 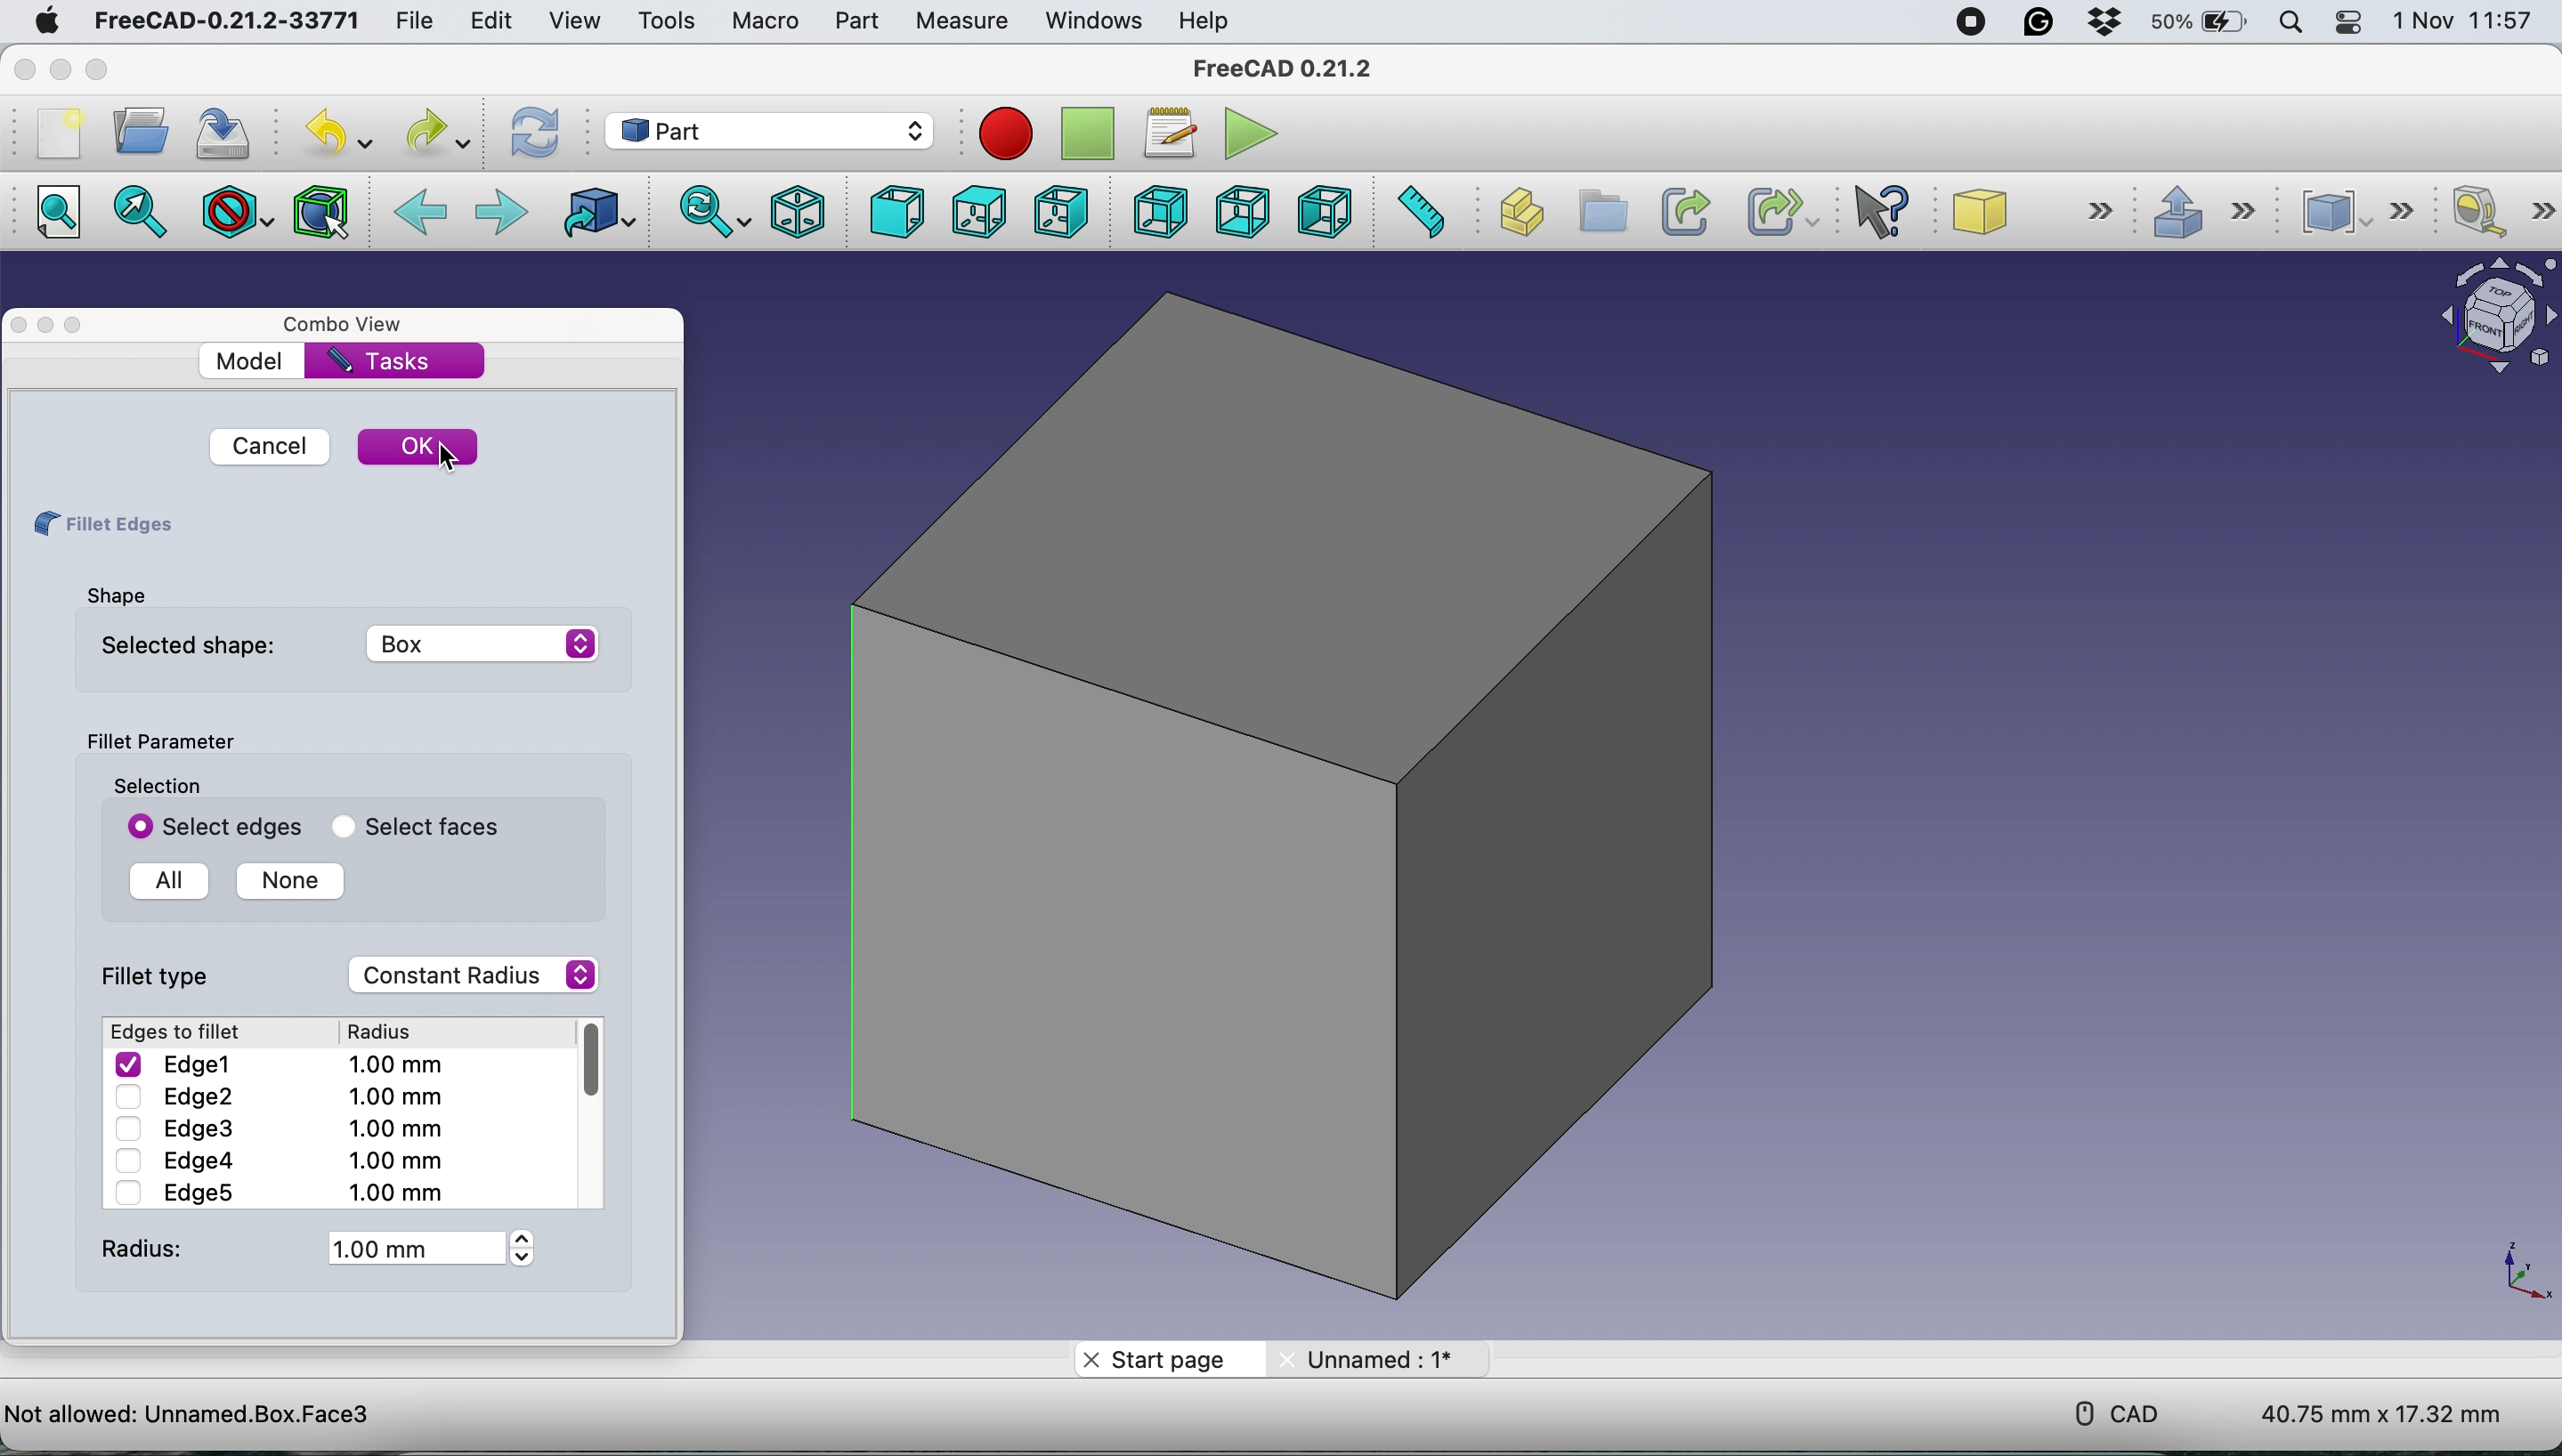 I want to click on screen recorder, so click(x=1967, y=23).